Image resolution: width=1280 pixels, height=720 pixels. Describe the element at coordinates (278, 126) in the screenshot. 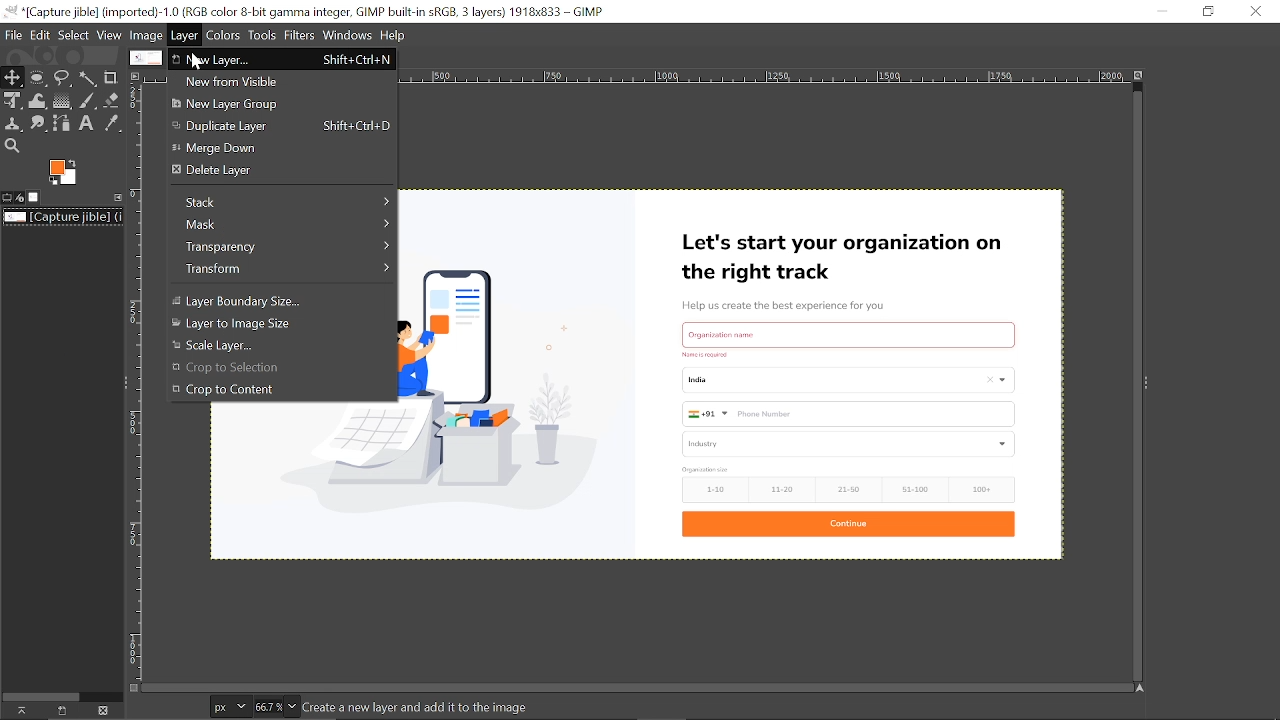

I see `Duplicate layer` at that location.